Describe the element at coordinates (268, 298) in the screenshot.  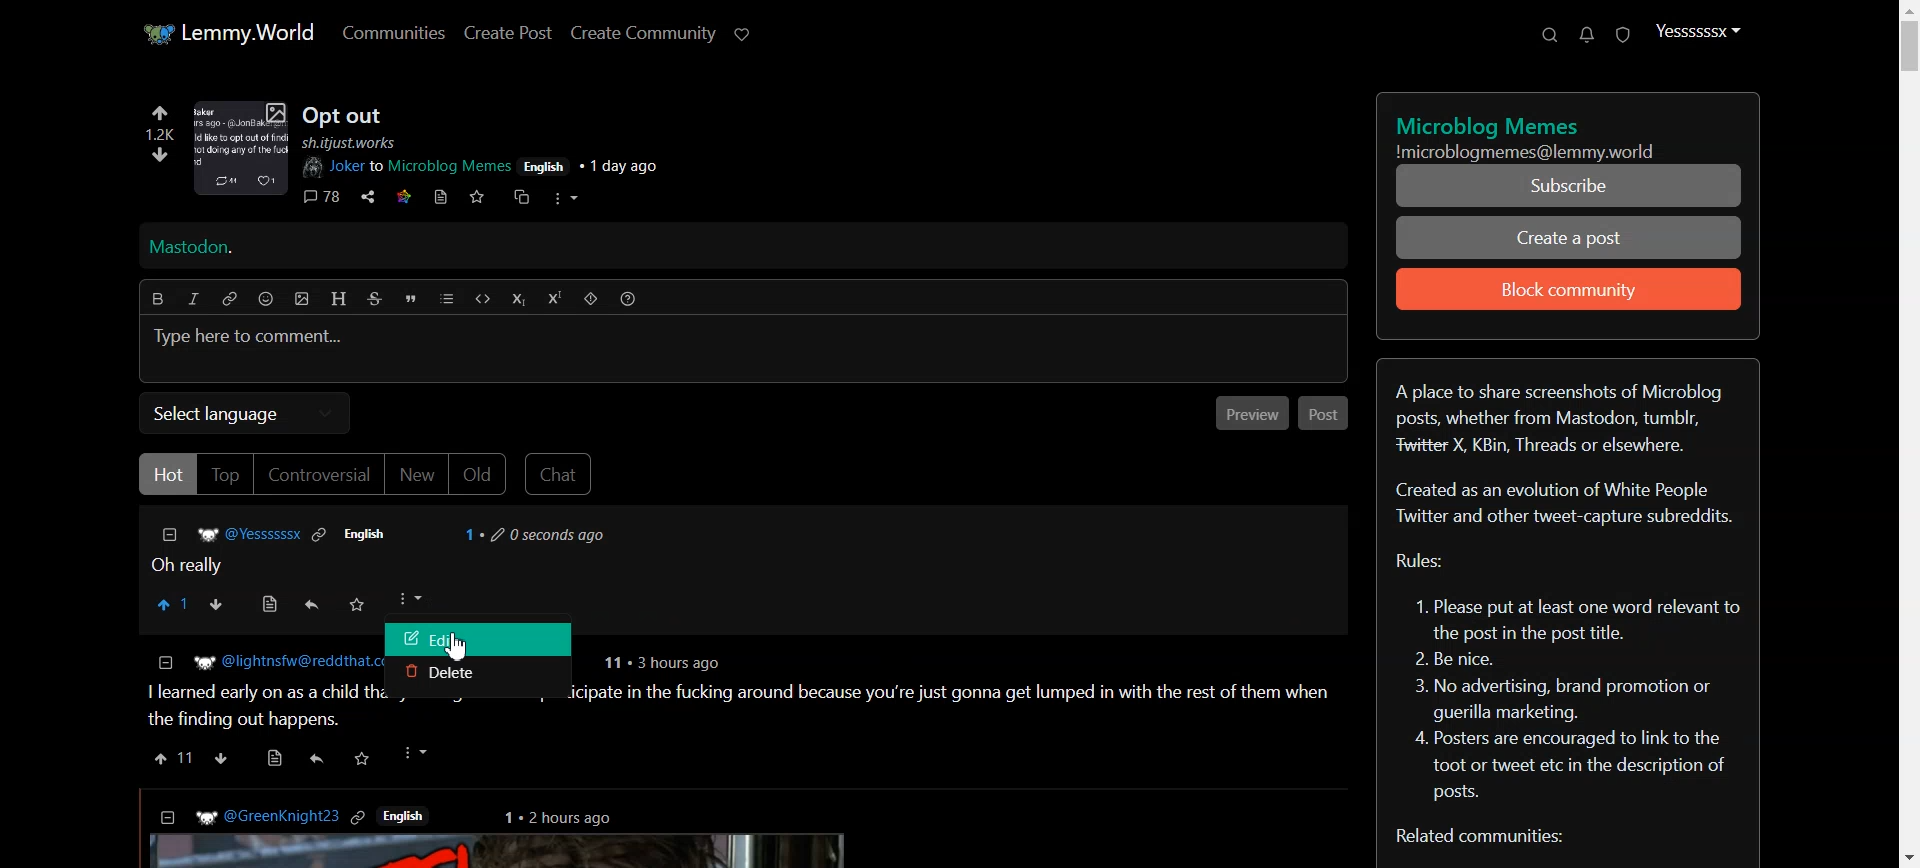
I see `Emoji` at that location.